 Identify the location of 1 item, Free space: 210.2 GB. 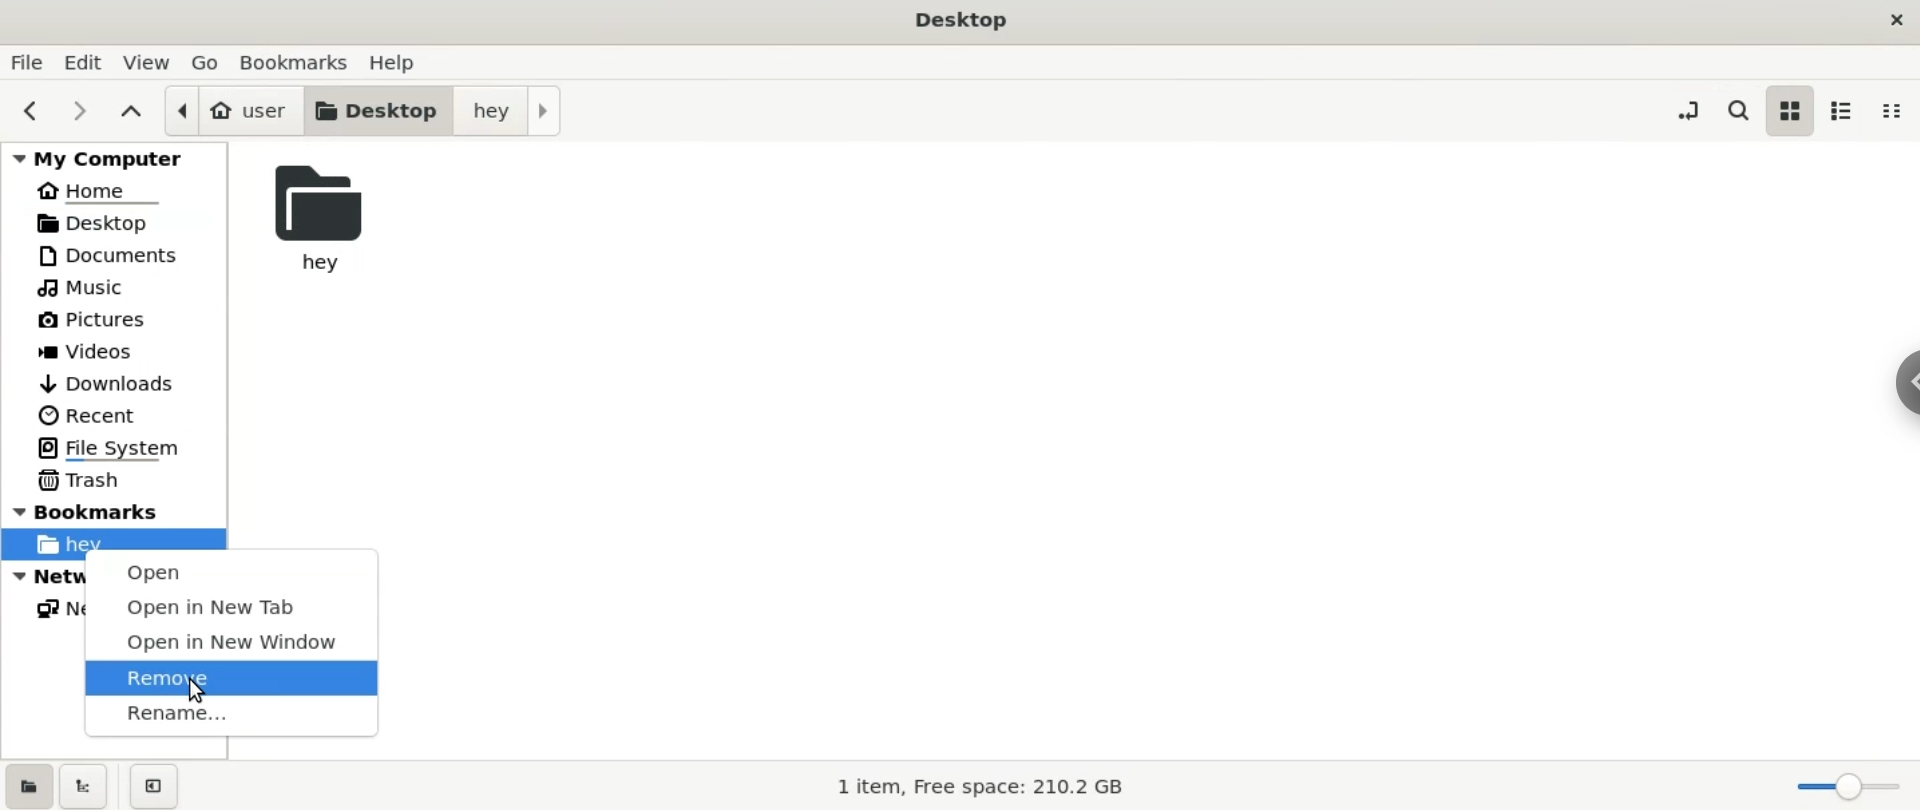
(982, 786).